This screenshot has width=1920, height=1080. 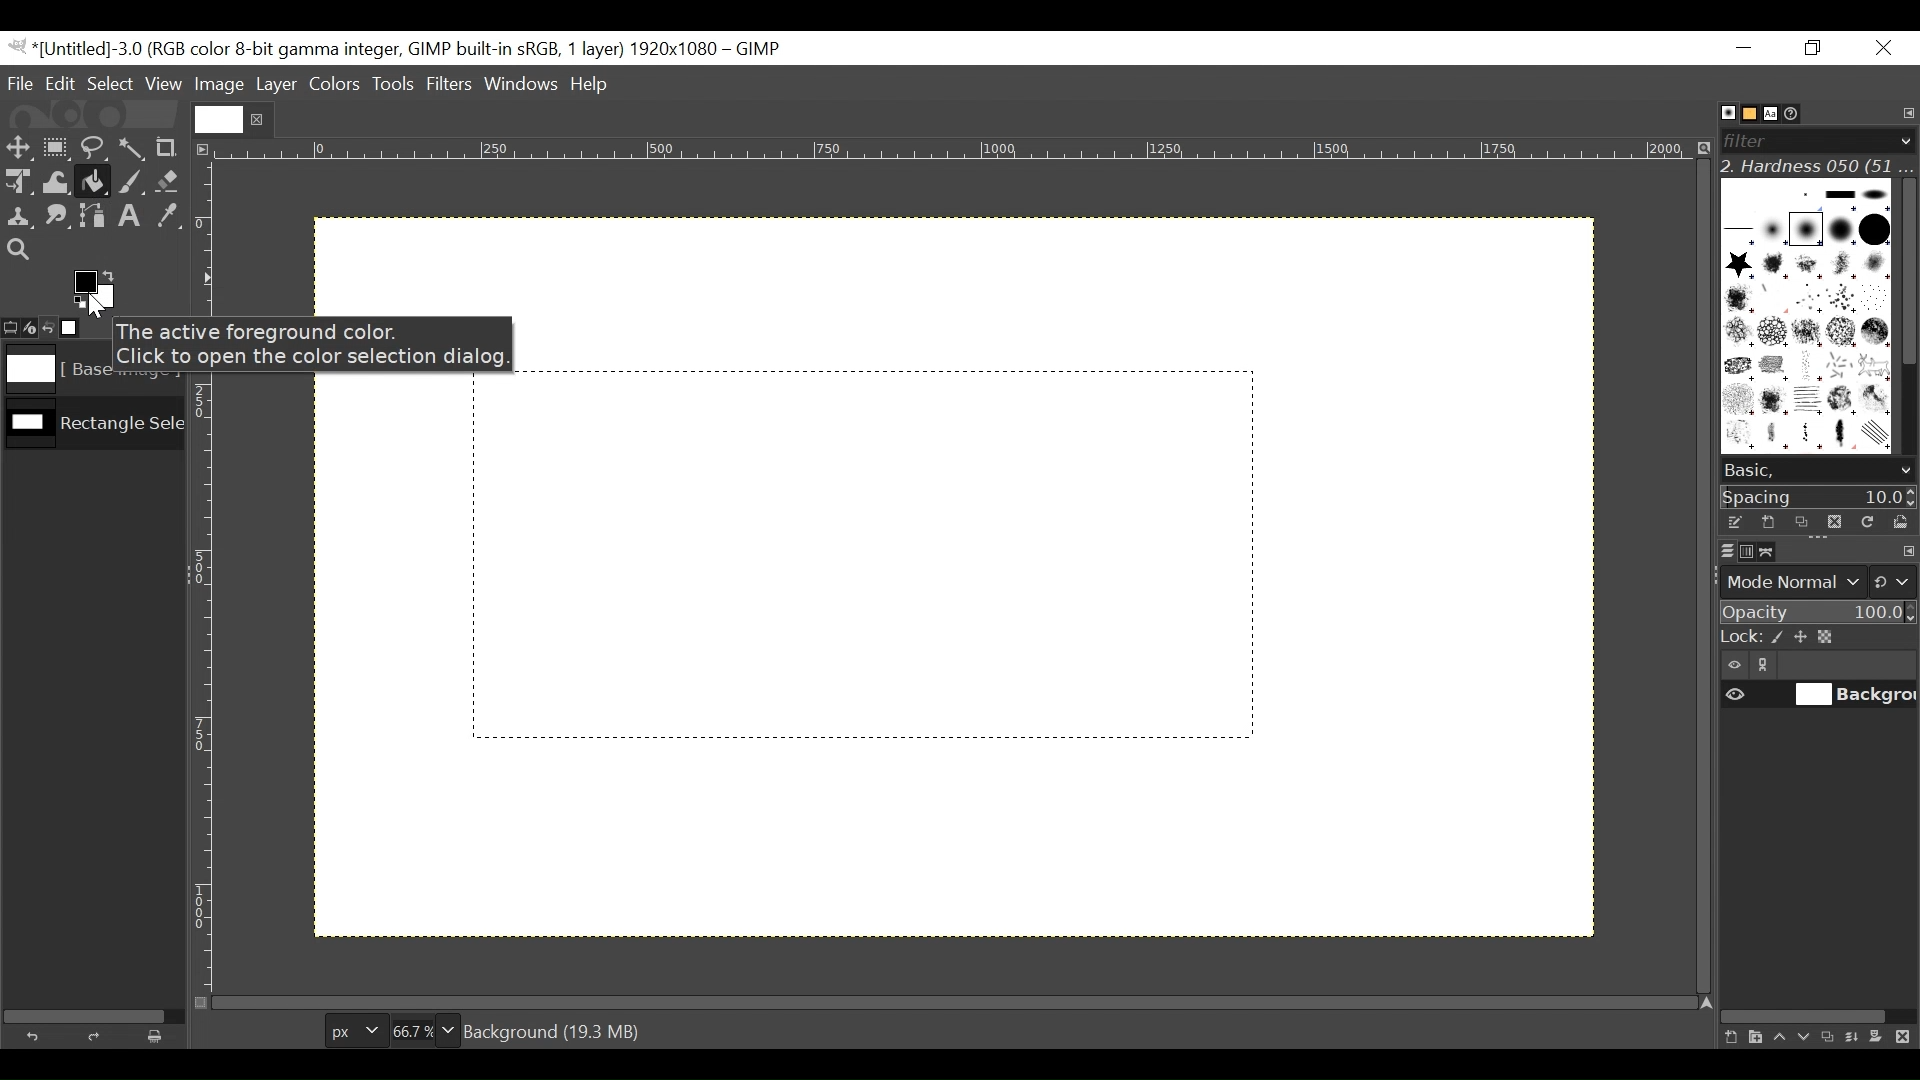 What do you see at coordinates (1772, 552) in the screenshot?
I see `Paths` at bounding box center [1772, 552].